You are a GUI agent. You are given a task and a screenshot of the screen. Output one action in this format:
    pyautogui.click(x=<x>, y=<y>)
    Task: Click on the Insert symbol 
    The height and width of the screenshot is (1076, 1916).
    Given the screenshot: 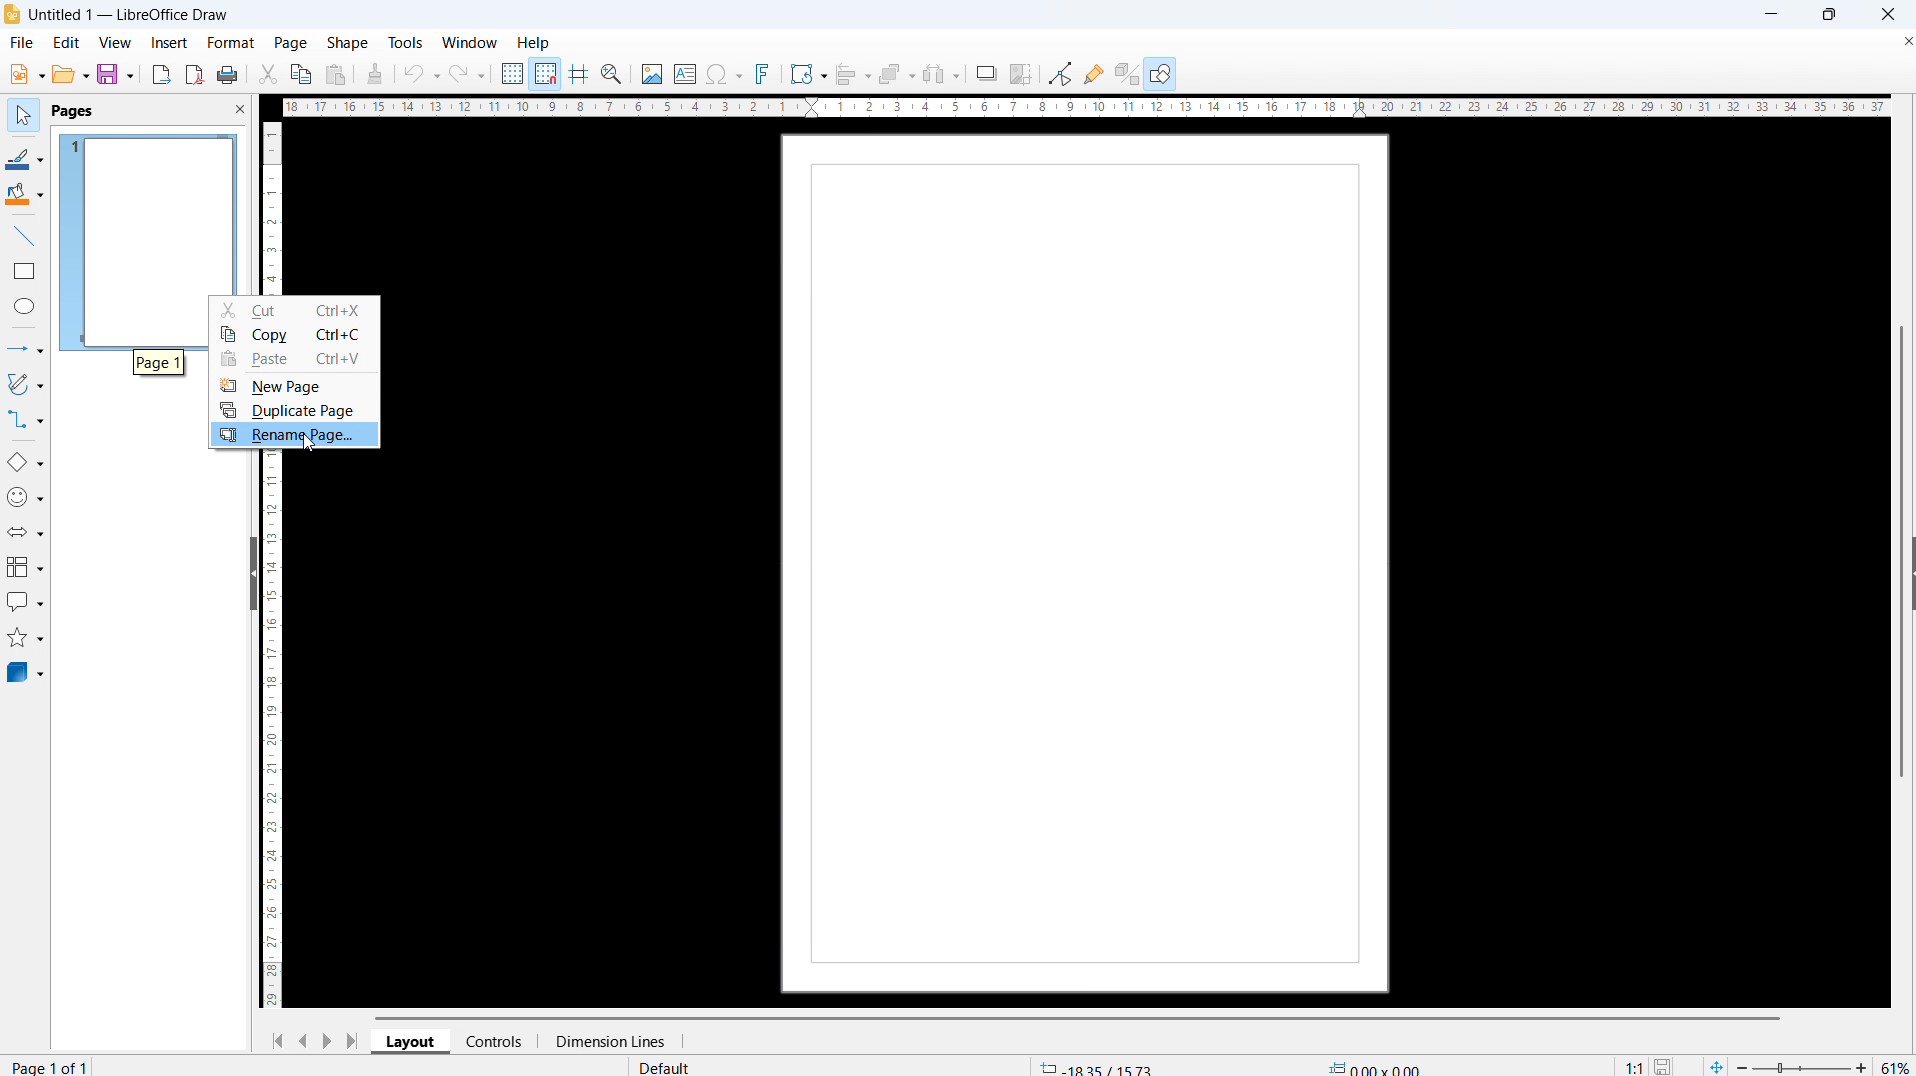 What is the action you would take?
    pyautogui.click(x=726, y=74)
    